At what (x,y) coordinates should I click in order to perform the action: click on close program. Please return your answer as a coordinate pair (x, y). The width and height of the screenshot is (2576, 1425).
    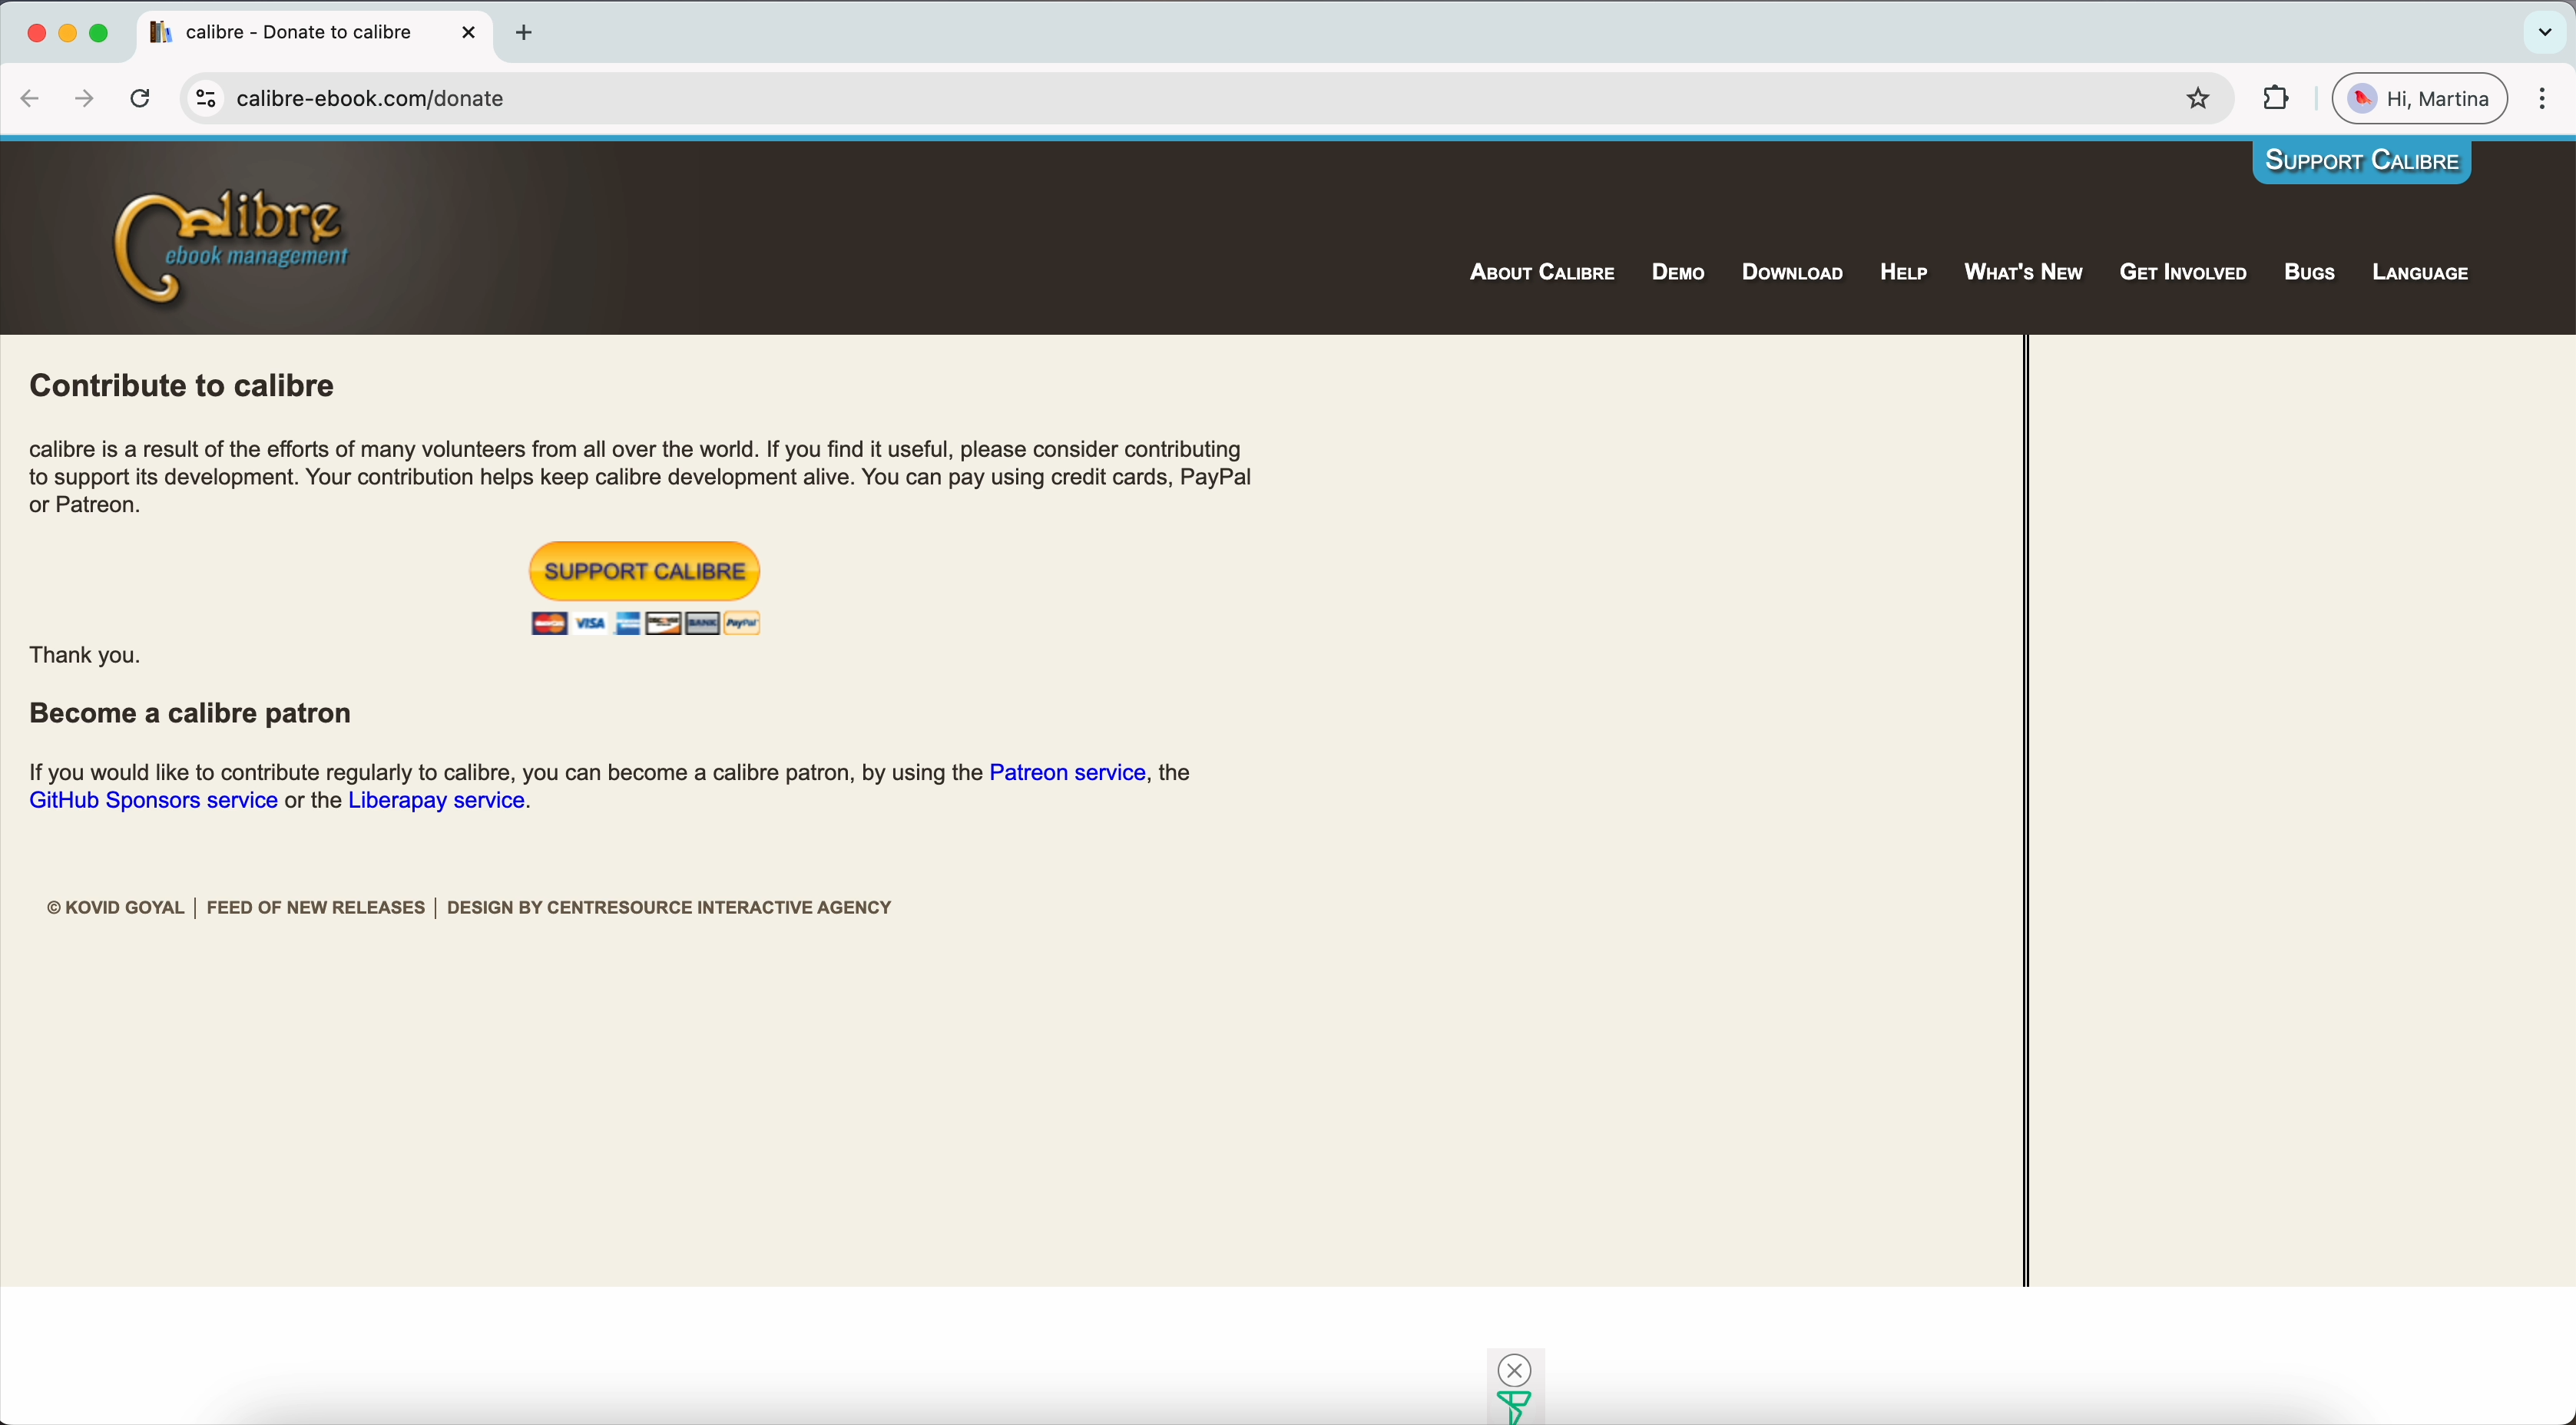
    Looking at the image, I should click on (32, 23).